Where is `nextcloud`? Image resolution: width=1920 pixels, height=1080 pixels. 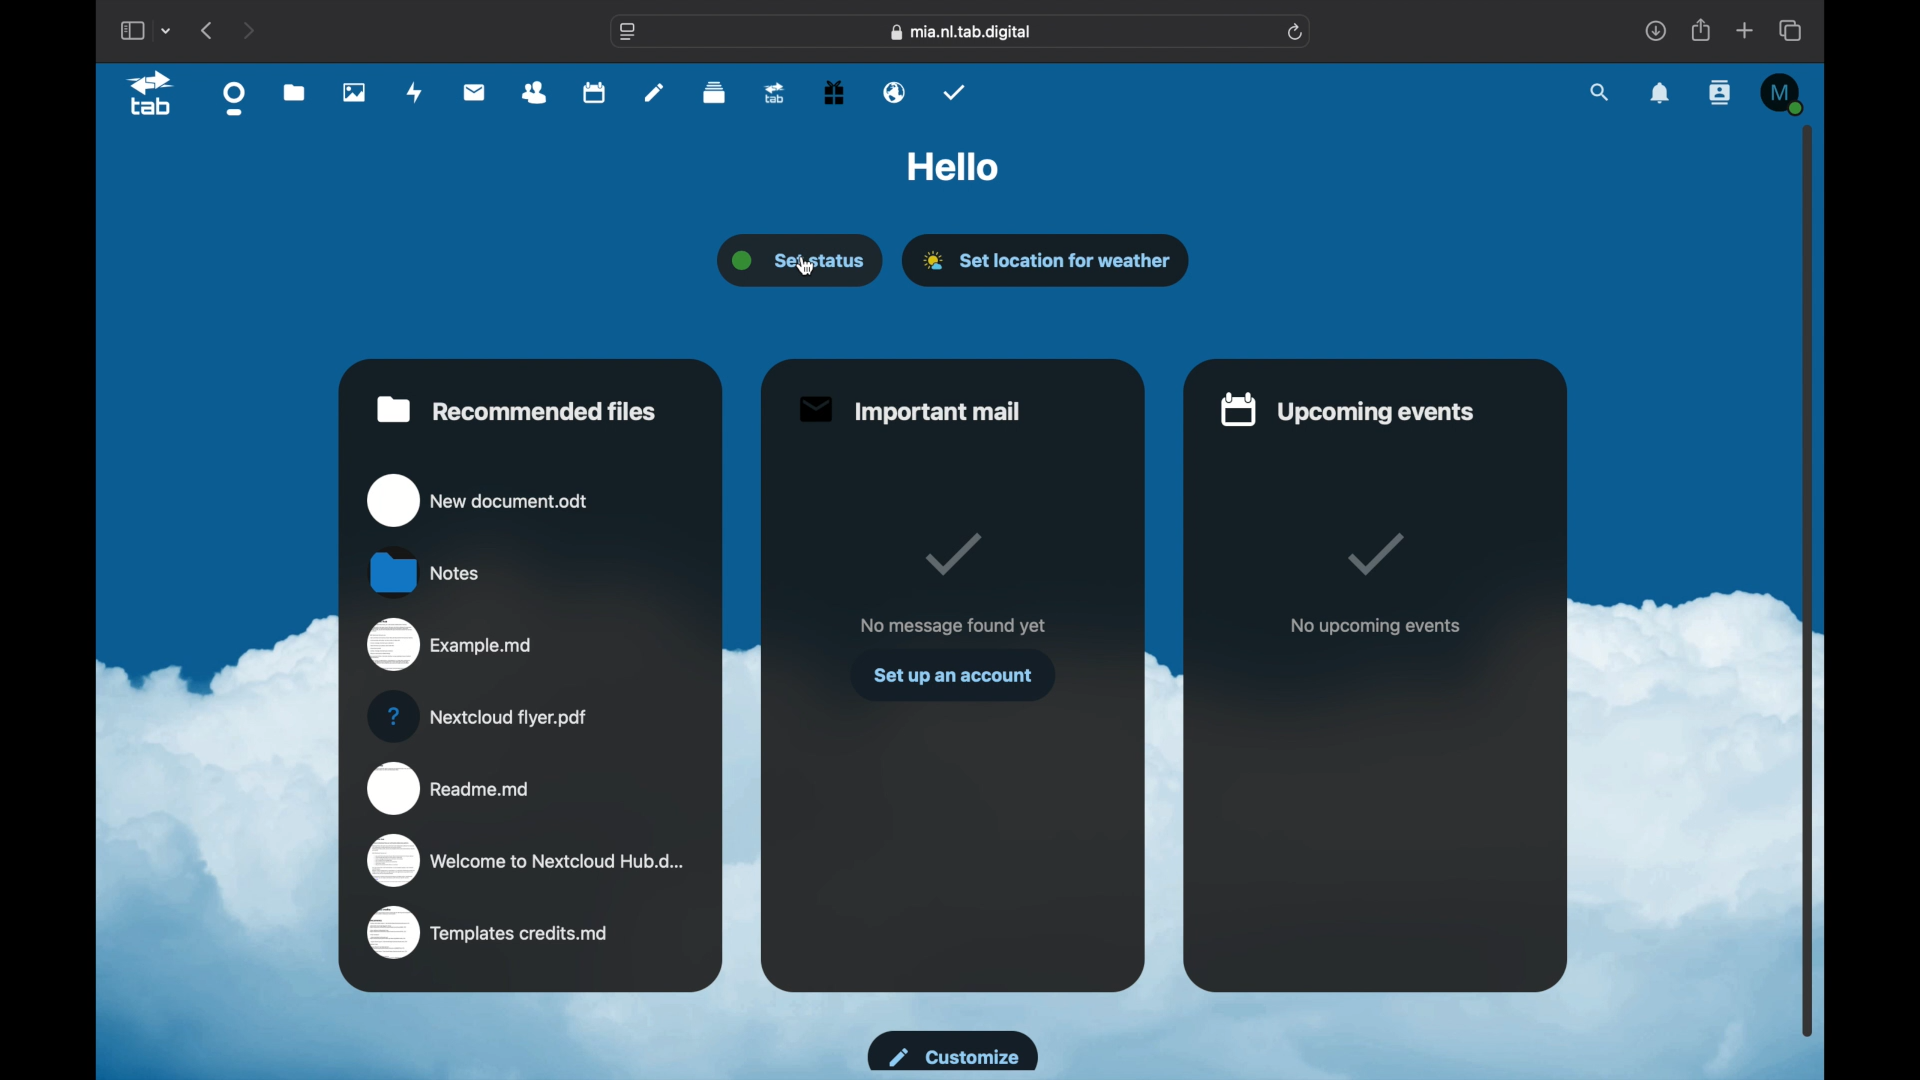 nextcloud is located at coordinates (482, 716).